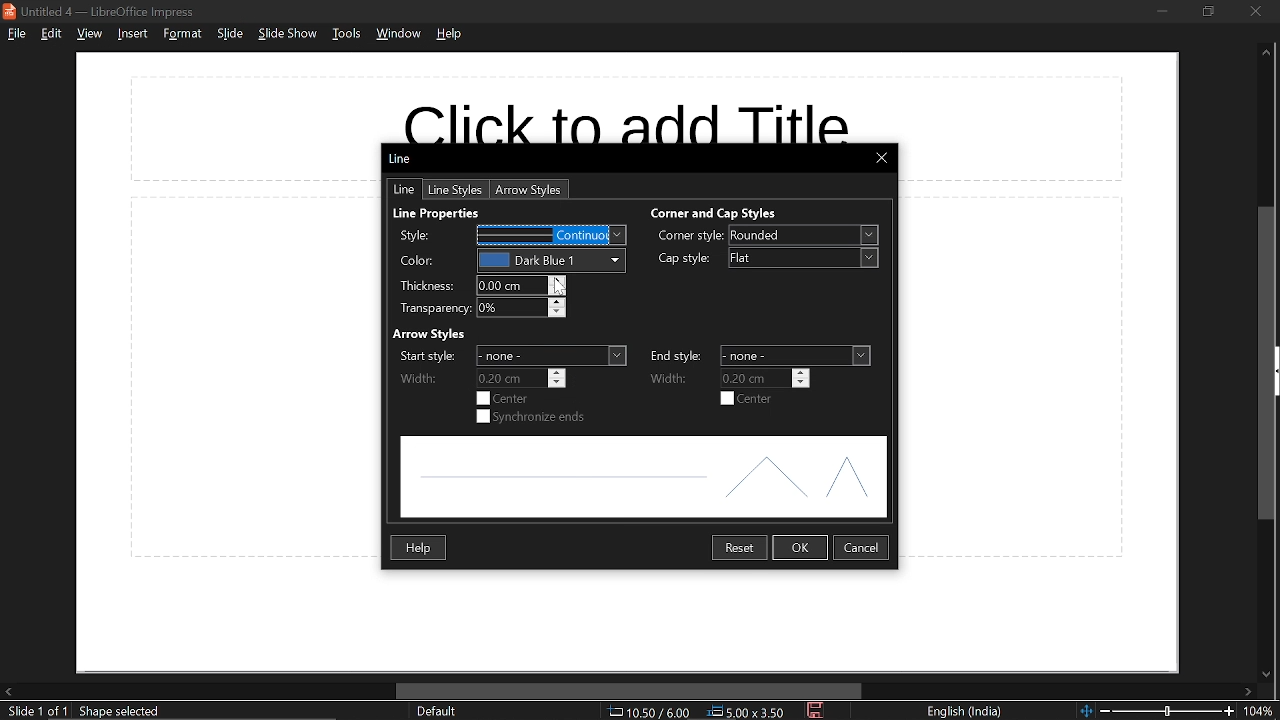 The width and height of the screenshot is (1280, 720). Describe the element at coordinates (747, 712) in the screenshot. I see `position` at that location.